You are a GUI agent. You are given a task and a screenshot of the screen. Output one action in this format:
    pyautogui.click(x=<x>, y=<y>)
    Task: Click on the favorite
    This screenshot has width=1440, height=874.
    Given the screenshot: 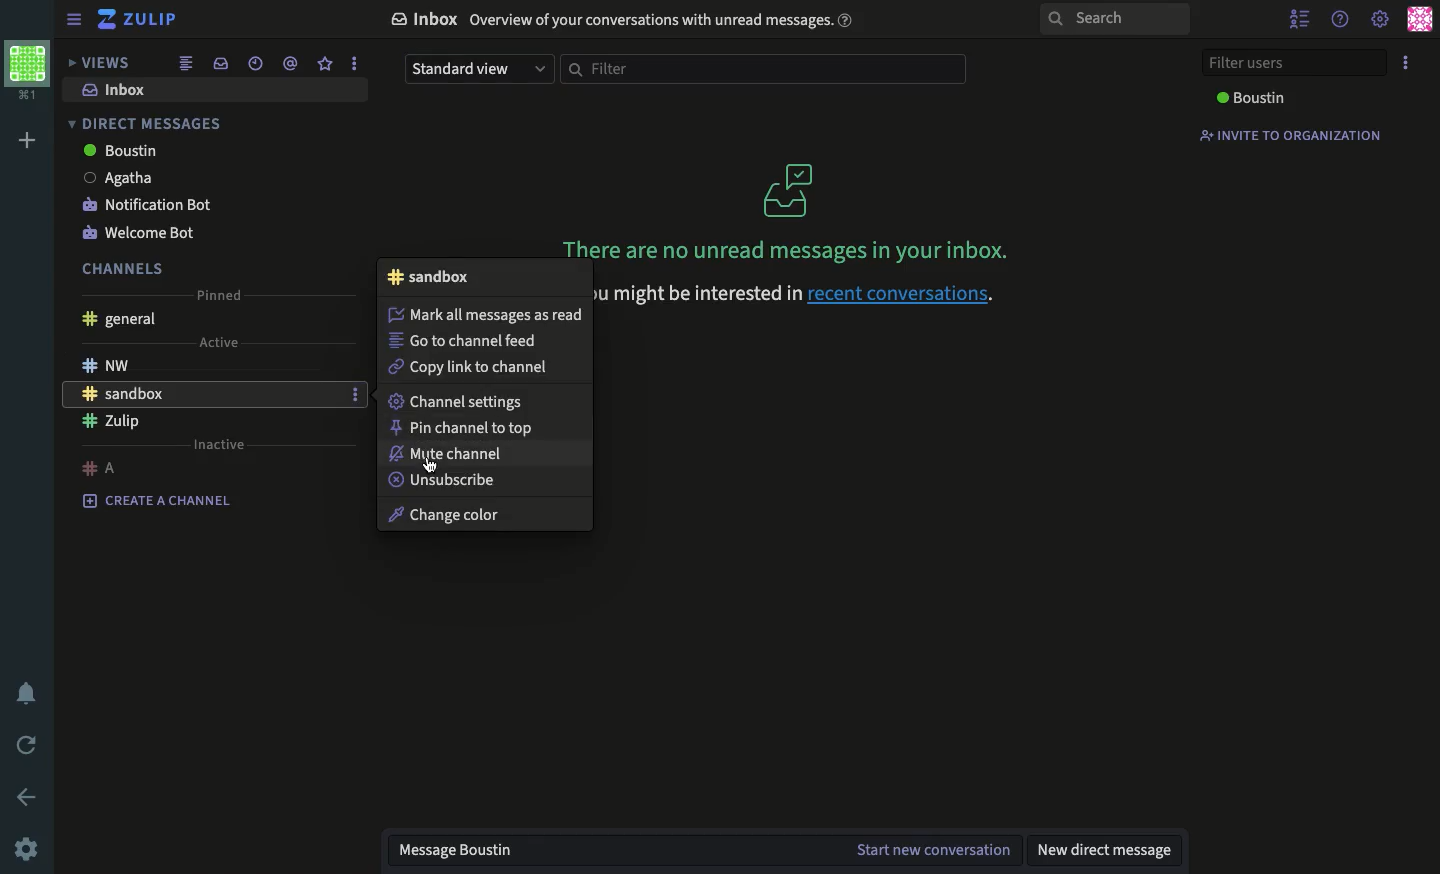 What is the action you would take?
    pyautogui.click(x=325, y=64)
    